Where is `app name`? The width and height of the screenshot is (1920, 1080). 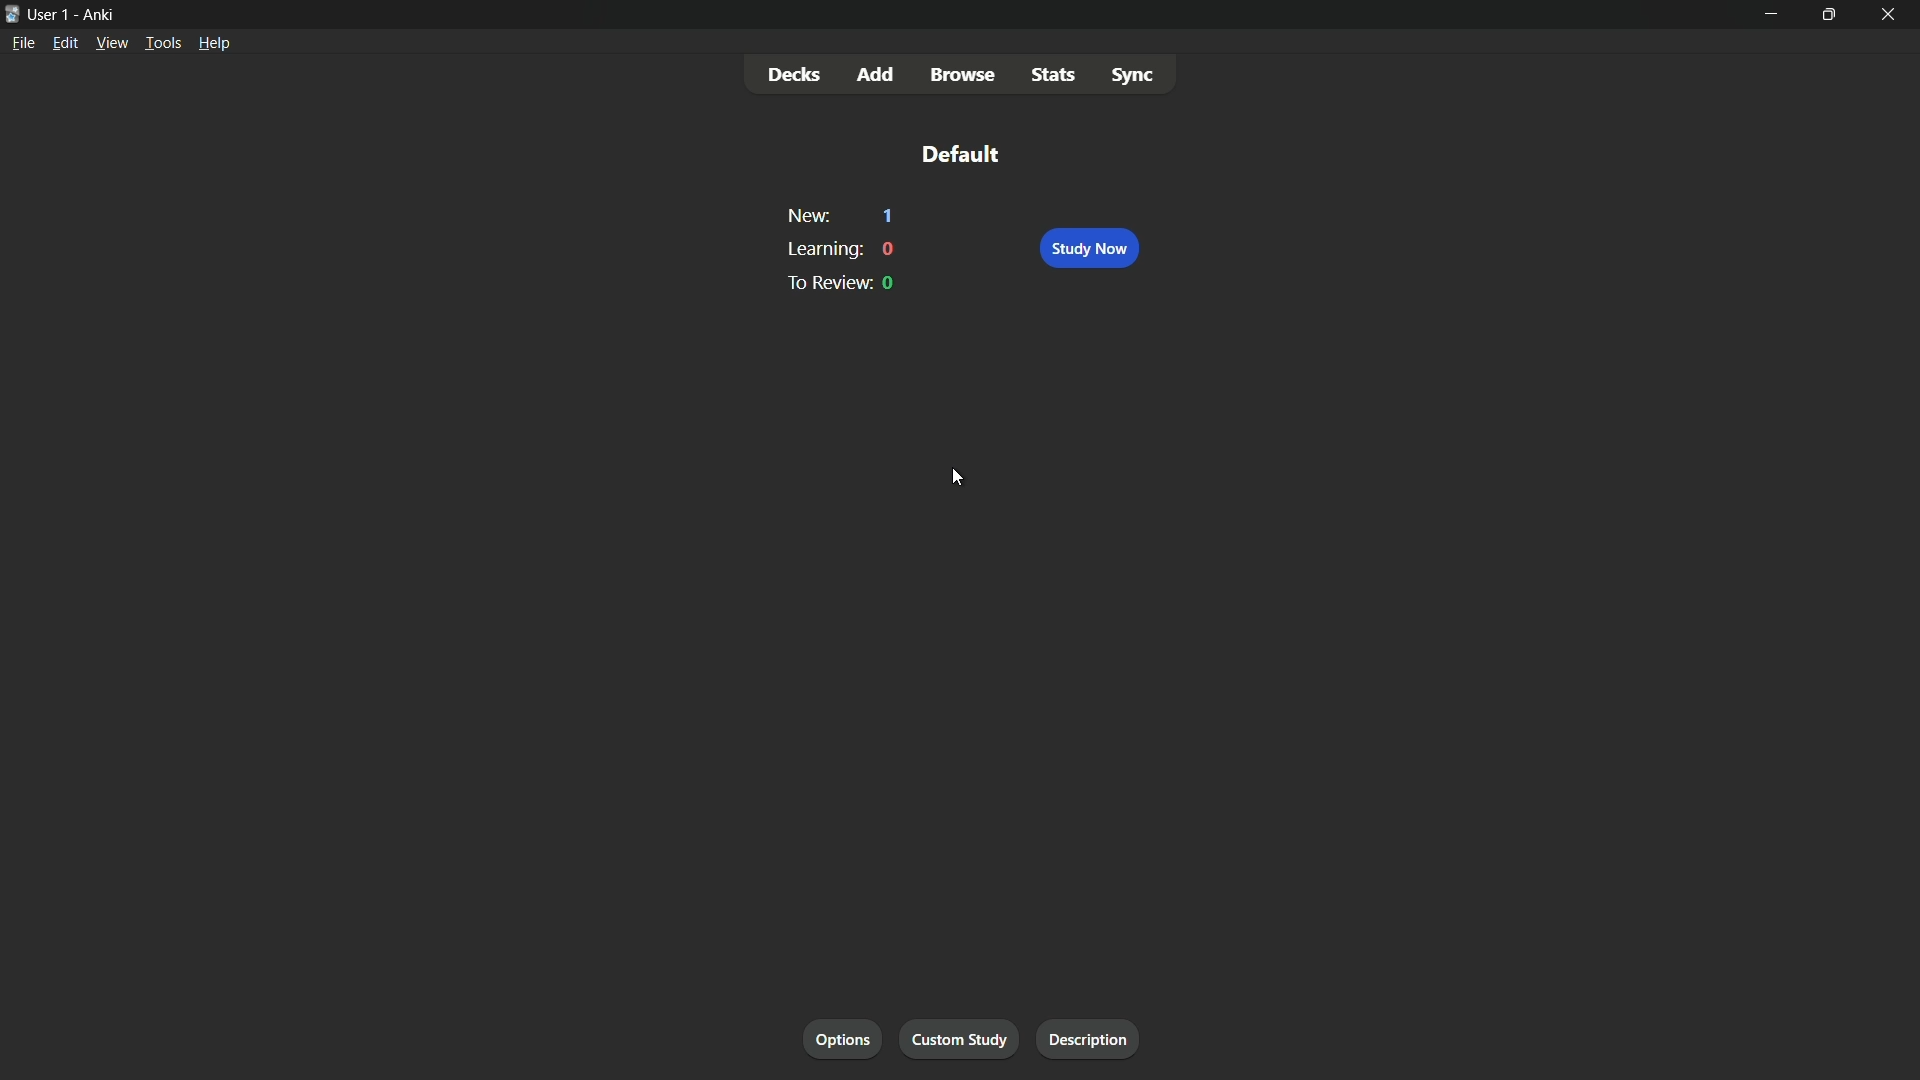
app name is located at coordinates (101, 12).